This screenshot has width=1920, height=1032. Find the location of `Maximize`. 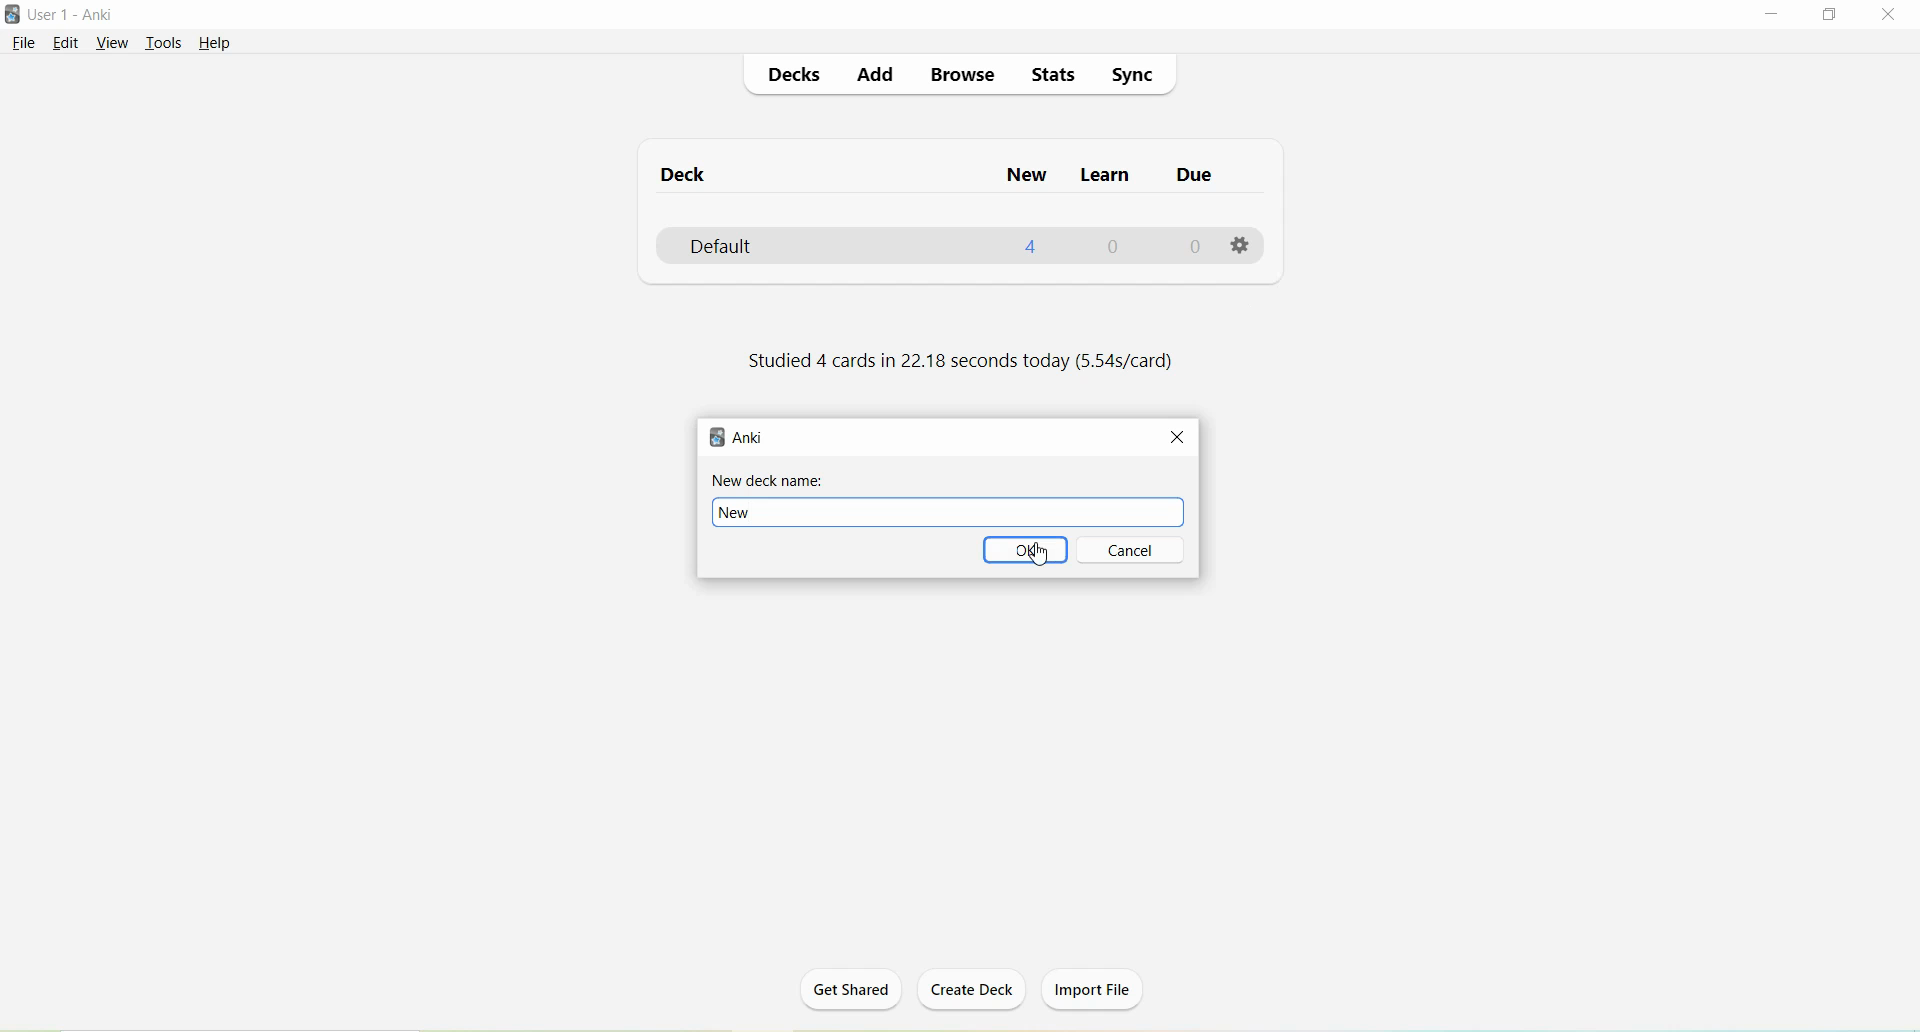

Maximize is located at coordinates (1837, 15).